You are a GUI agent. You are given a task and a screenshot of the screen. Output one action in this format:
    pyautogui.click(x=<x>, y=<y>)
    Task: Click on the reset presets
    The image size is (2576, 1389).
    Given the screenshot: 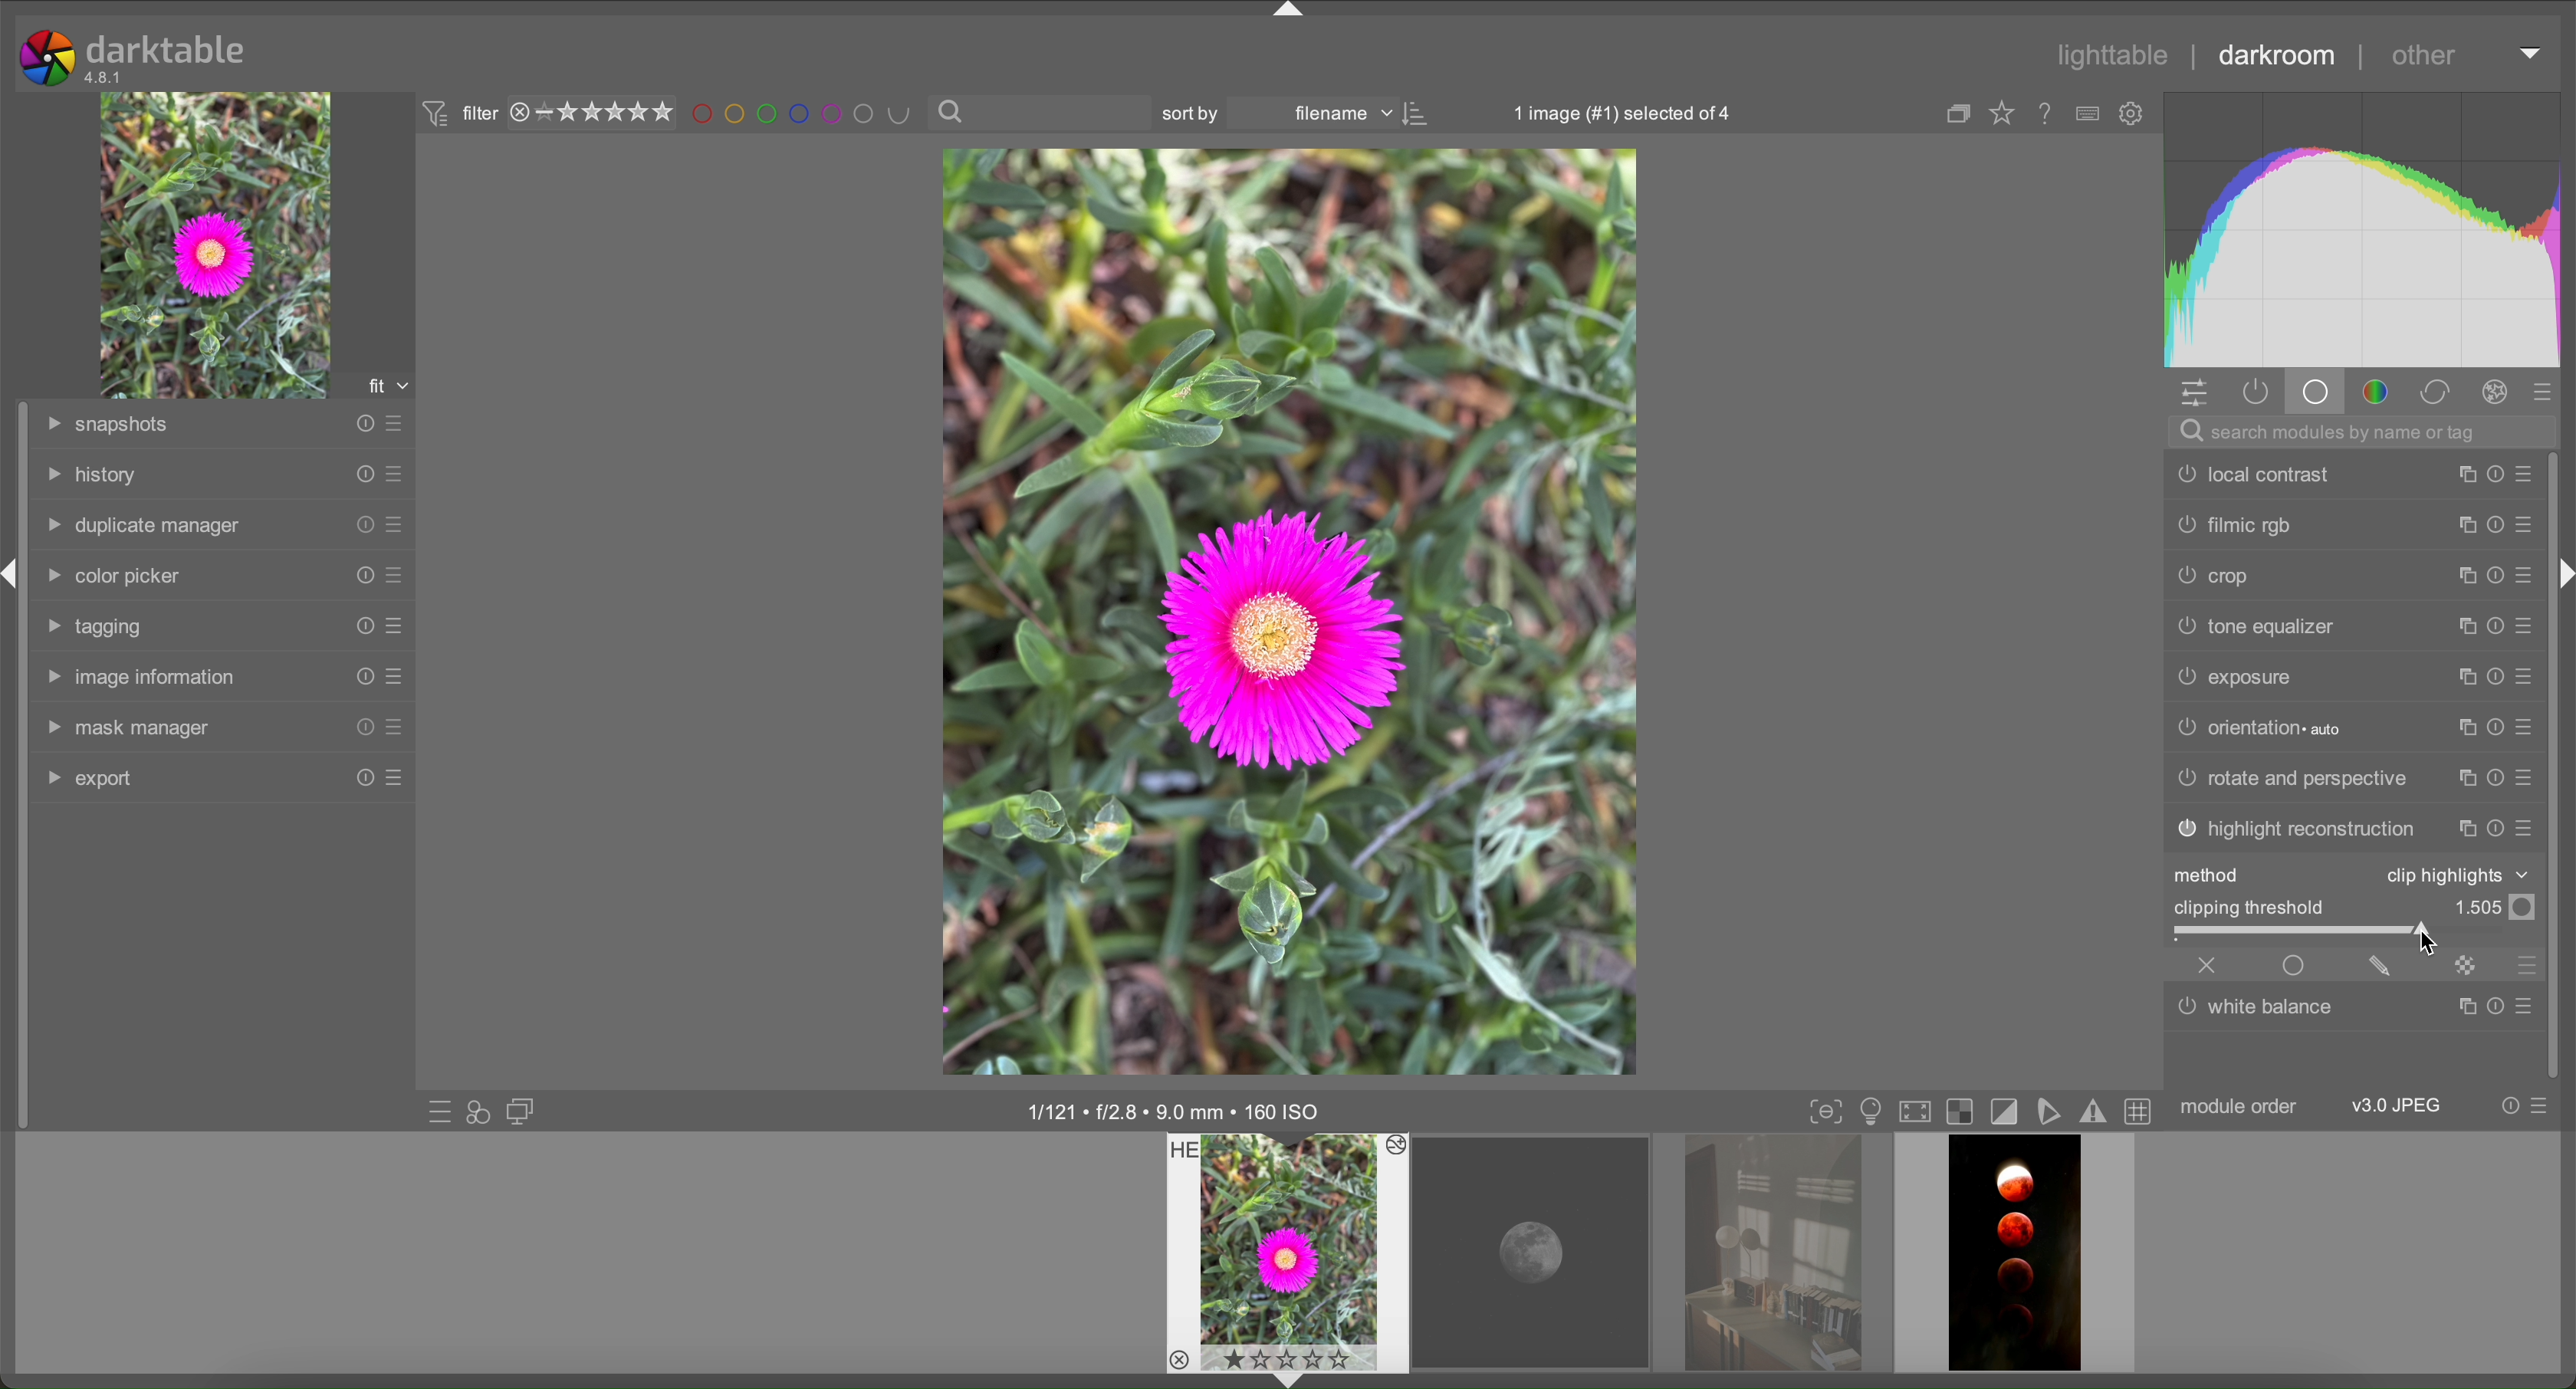 What is the action you would take?
    pyautogui.click(x=2494, y=574)
    